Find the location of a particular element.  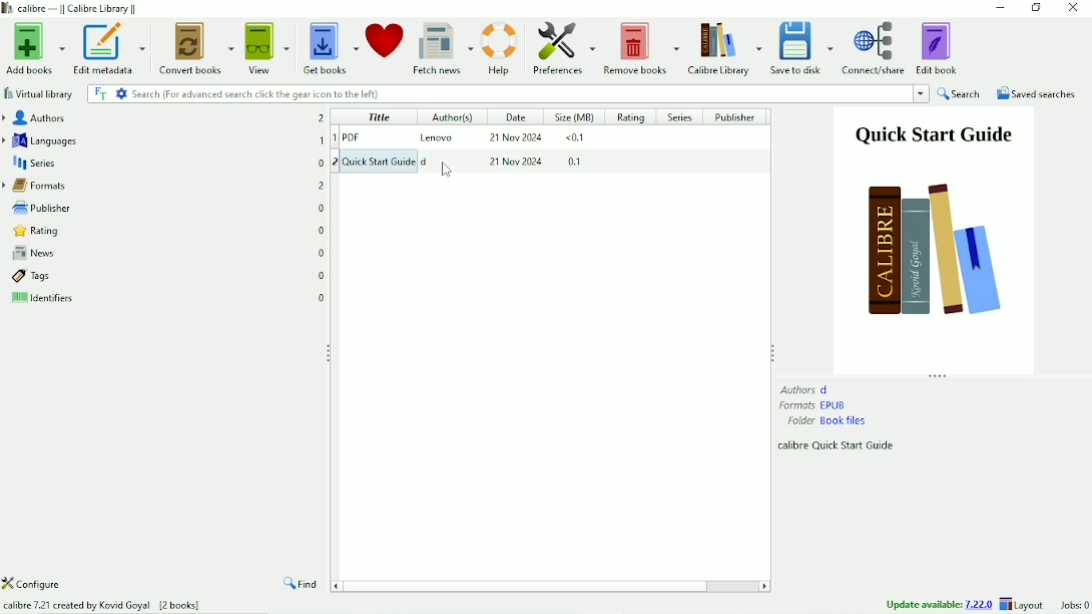

Publisher is located at coordinates (740, 117).